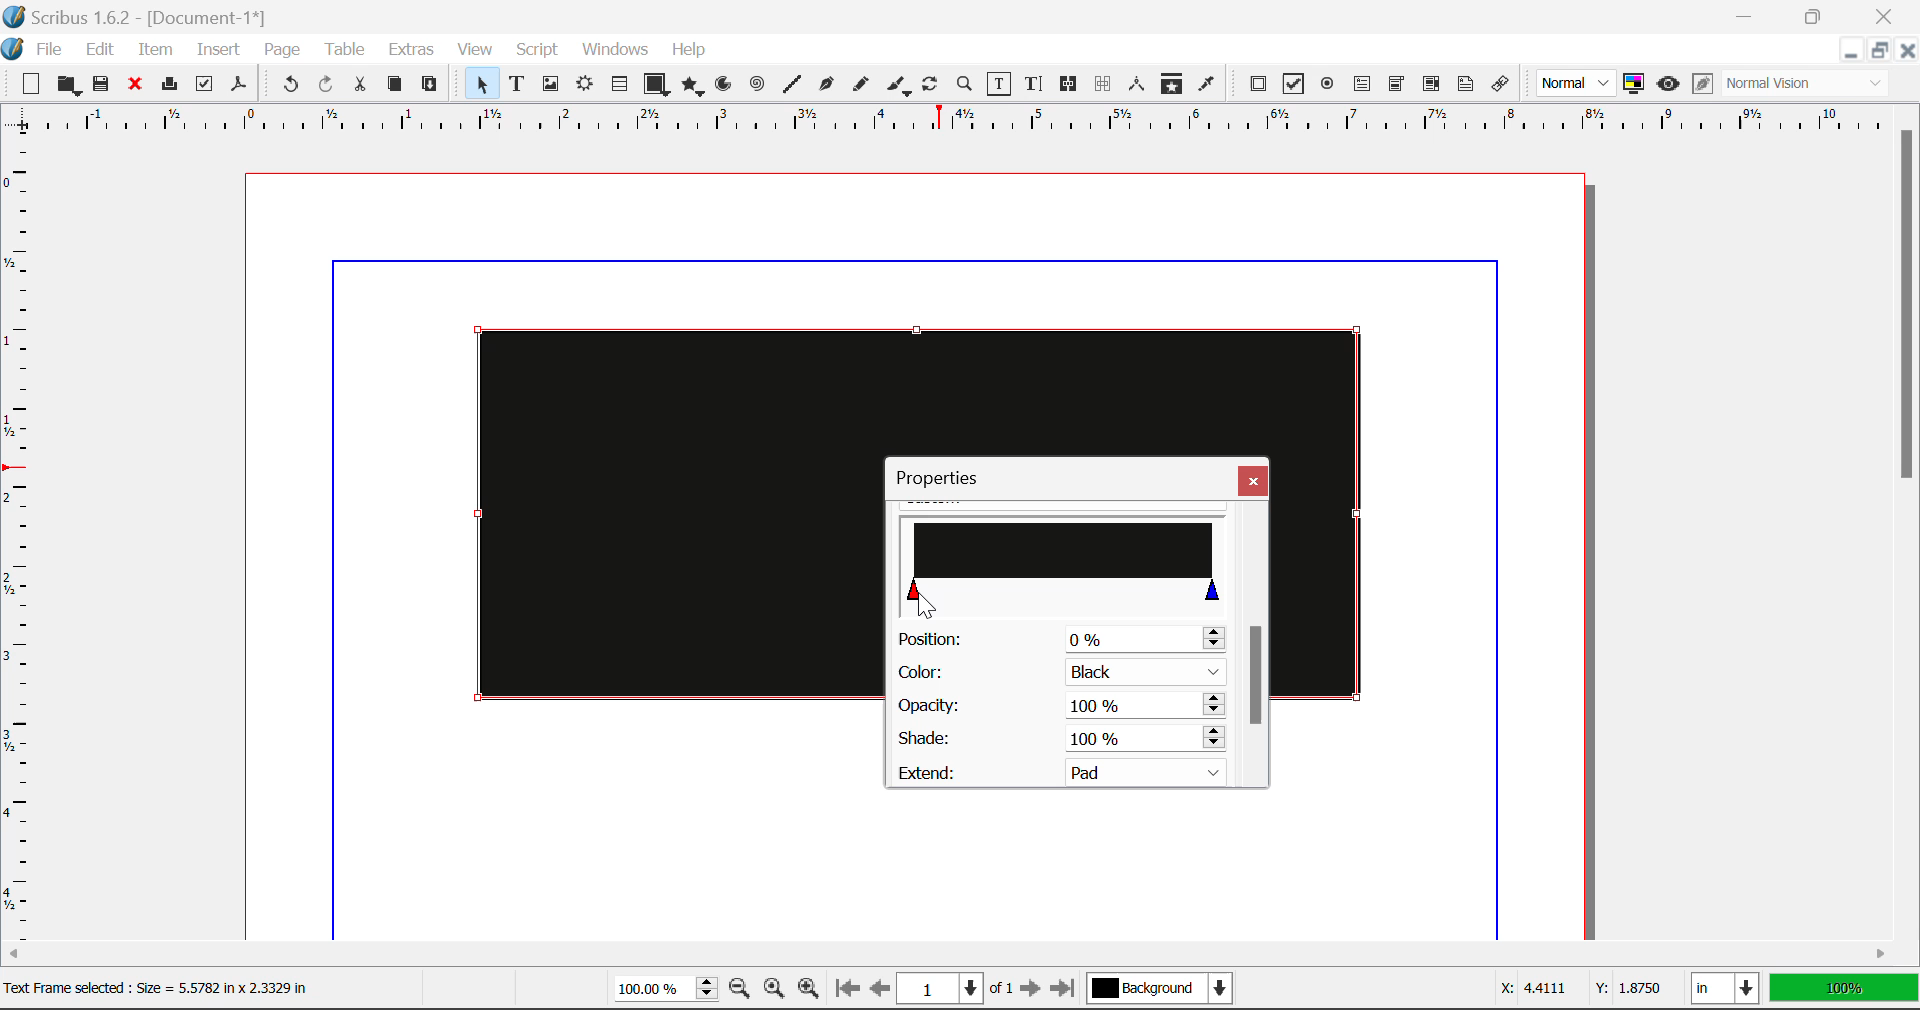 Image resolution: width=1920 pixels, height=1010 pixels. Describe the element at coordinates (1067, 992) in the screenshot. I see `Last Page` at that location.